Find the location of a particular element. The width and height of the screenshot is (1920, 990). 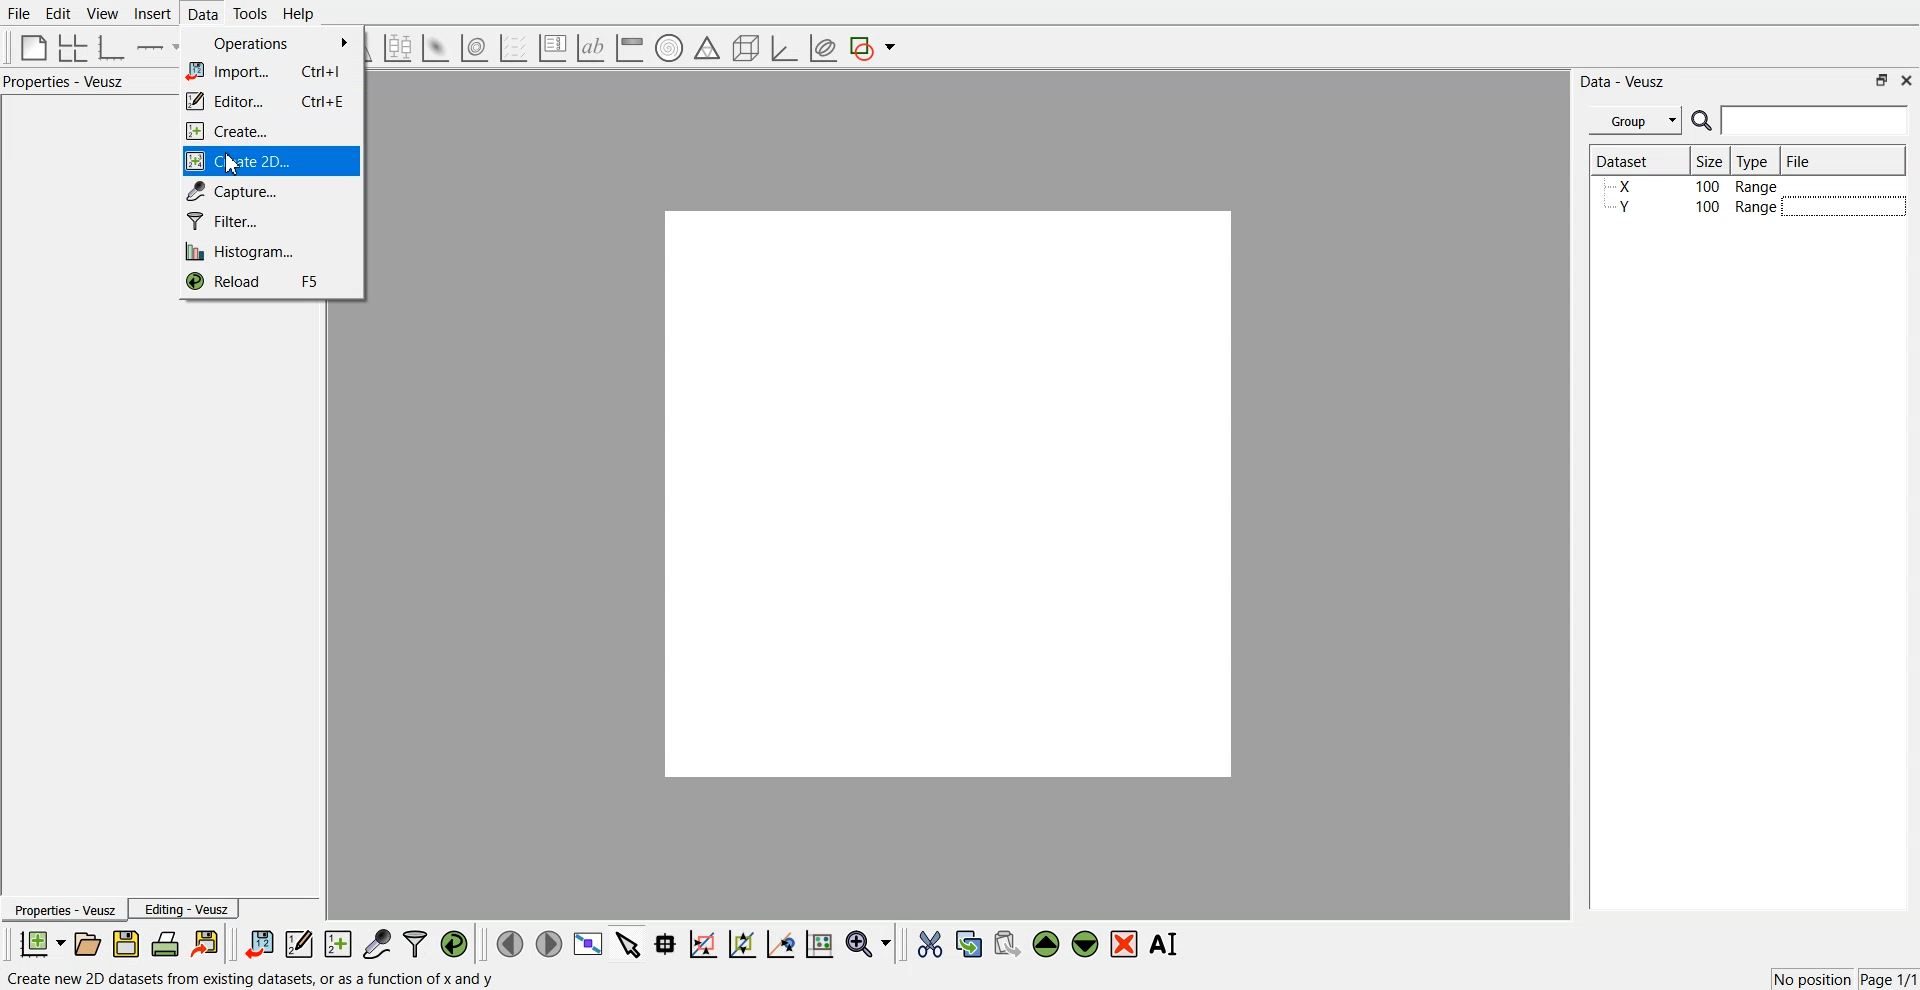

Zoom function menu is located at coordinates (871, 943).